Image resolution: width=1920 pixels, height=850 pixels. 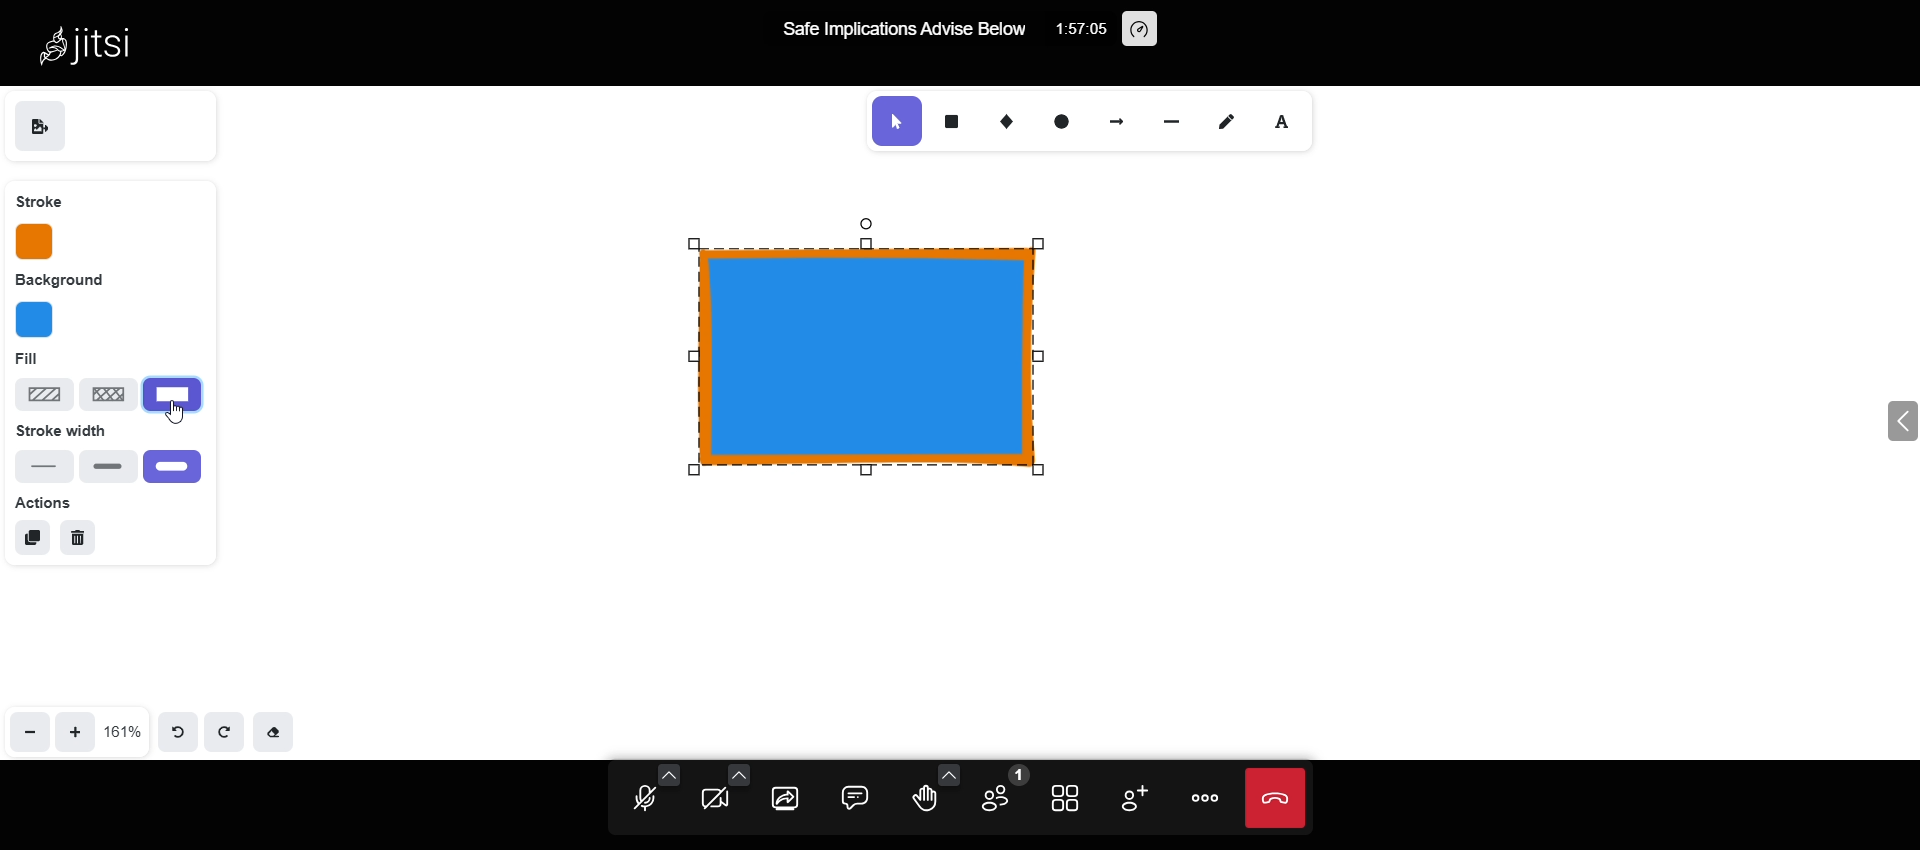 What do you see at coordinates (175, 392) in the screenshot?
I see `solid fill` at bounding box center [175, 392].